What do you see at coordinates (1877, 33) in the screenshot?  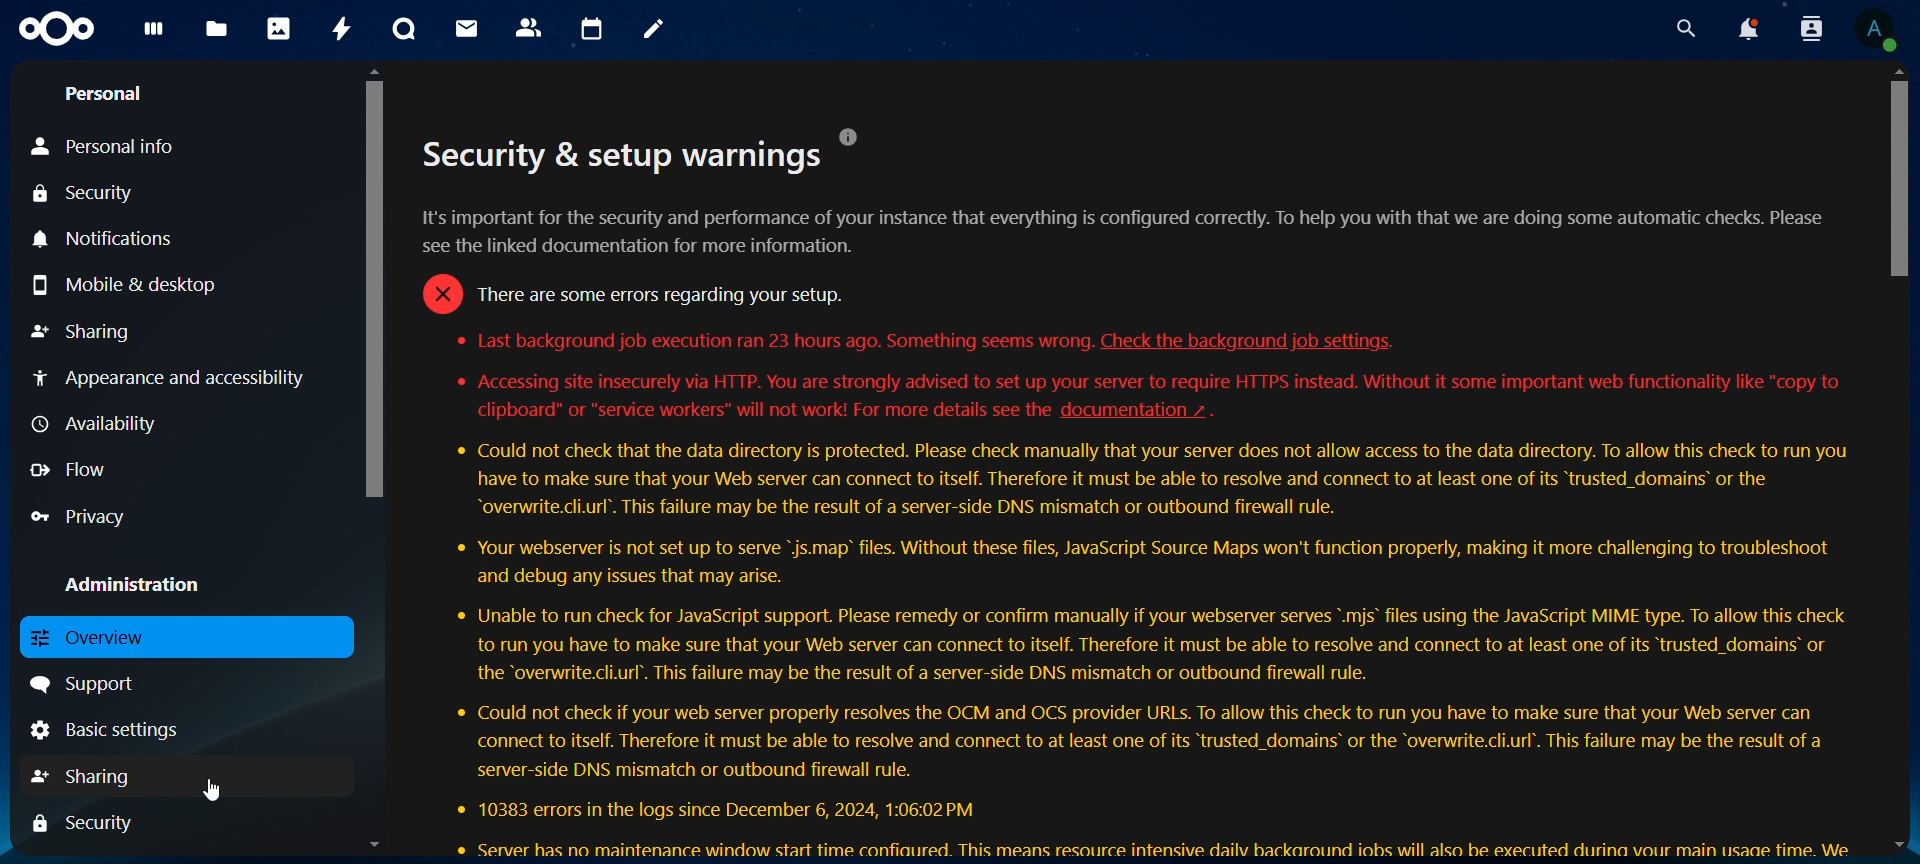 I see `view profile` at bounding box center [1877, 33].